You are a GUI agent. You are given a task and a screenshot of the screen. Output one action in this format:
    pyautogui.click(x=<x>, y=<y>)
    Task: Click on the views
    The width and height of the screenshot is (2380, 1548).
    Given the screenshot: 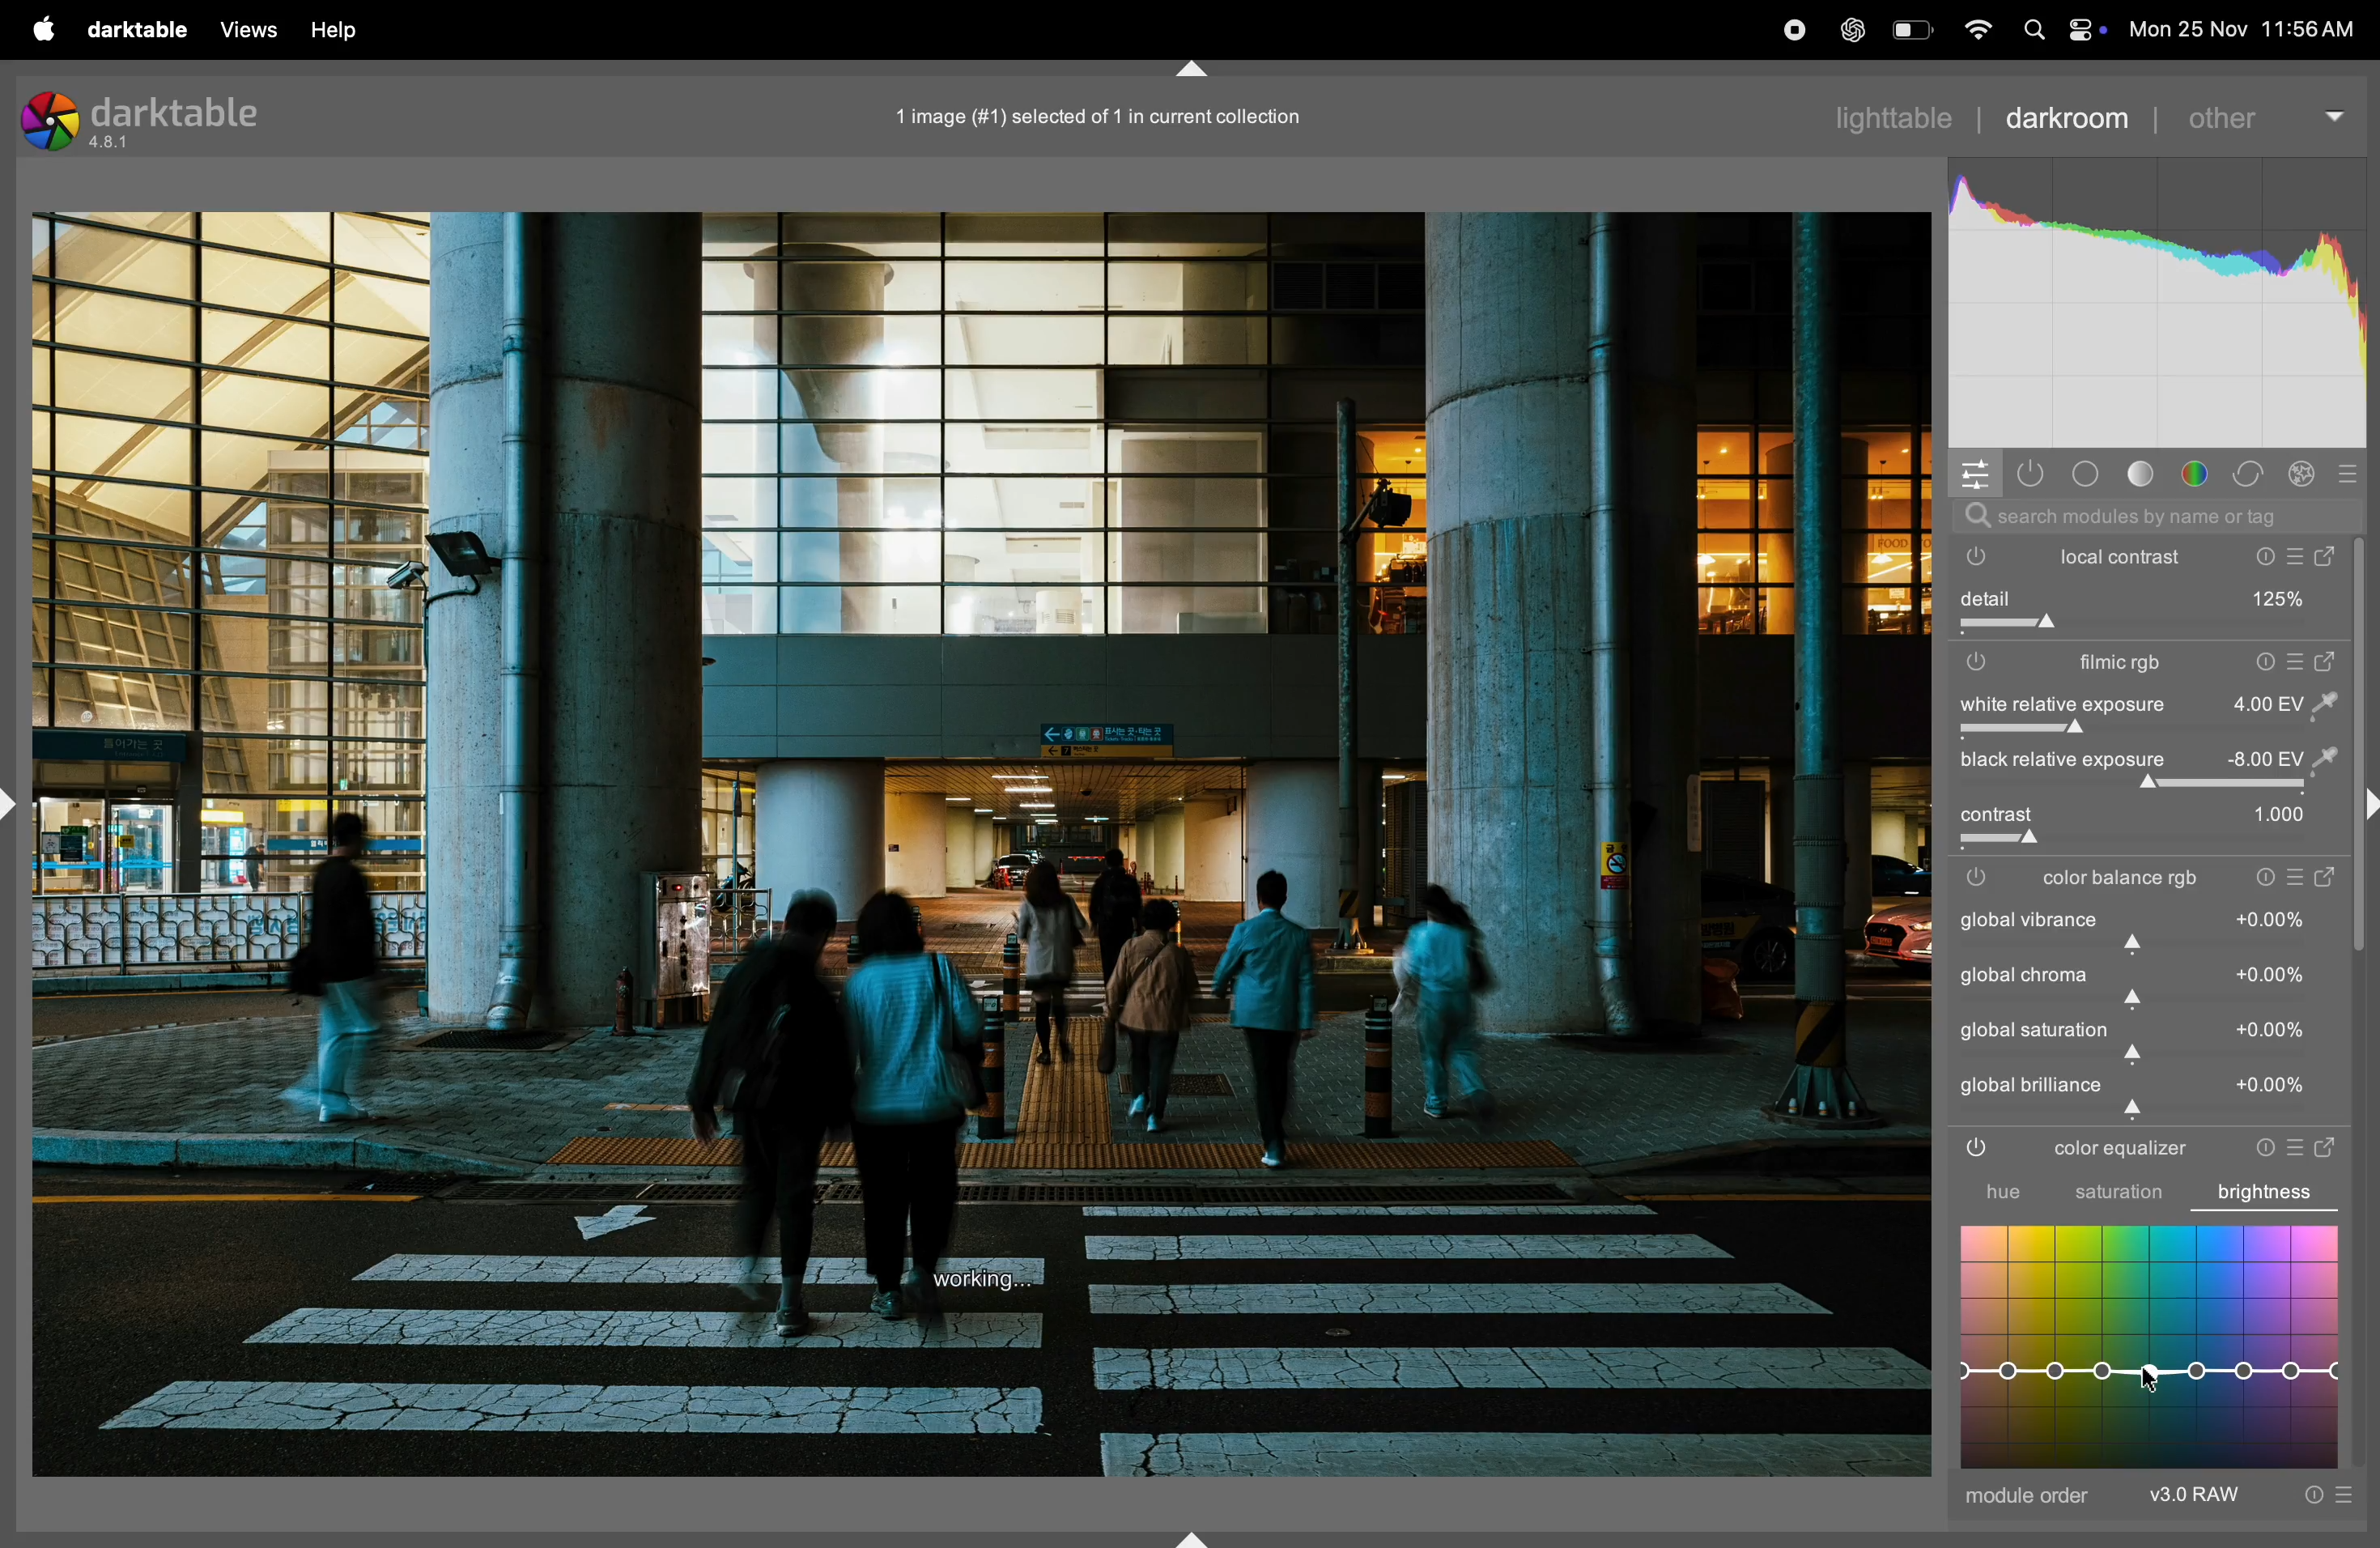 What is the action you would take?
    pyautogui.click(x=246, y=30)
    